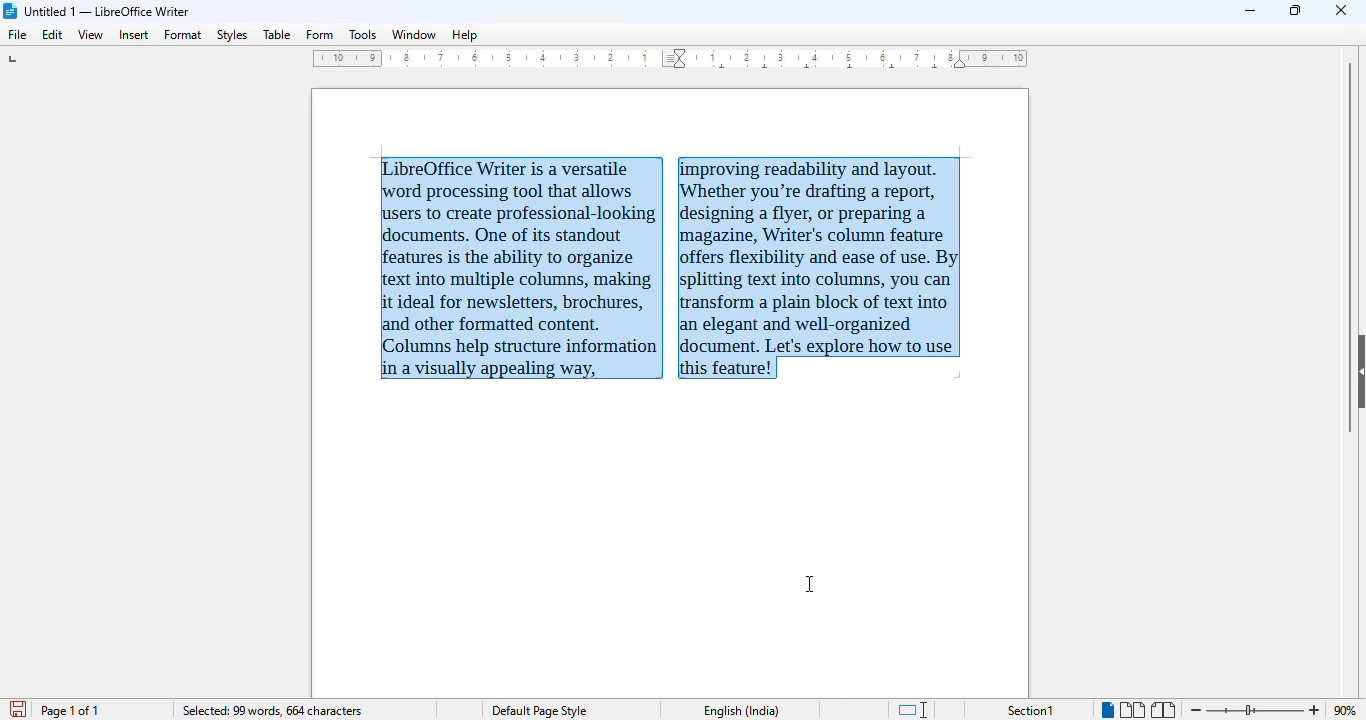 The image size is (1366, 720). I want to click on LibreOffice logo, so click(11, 11).